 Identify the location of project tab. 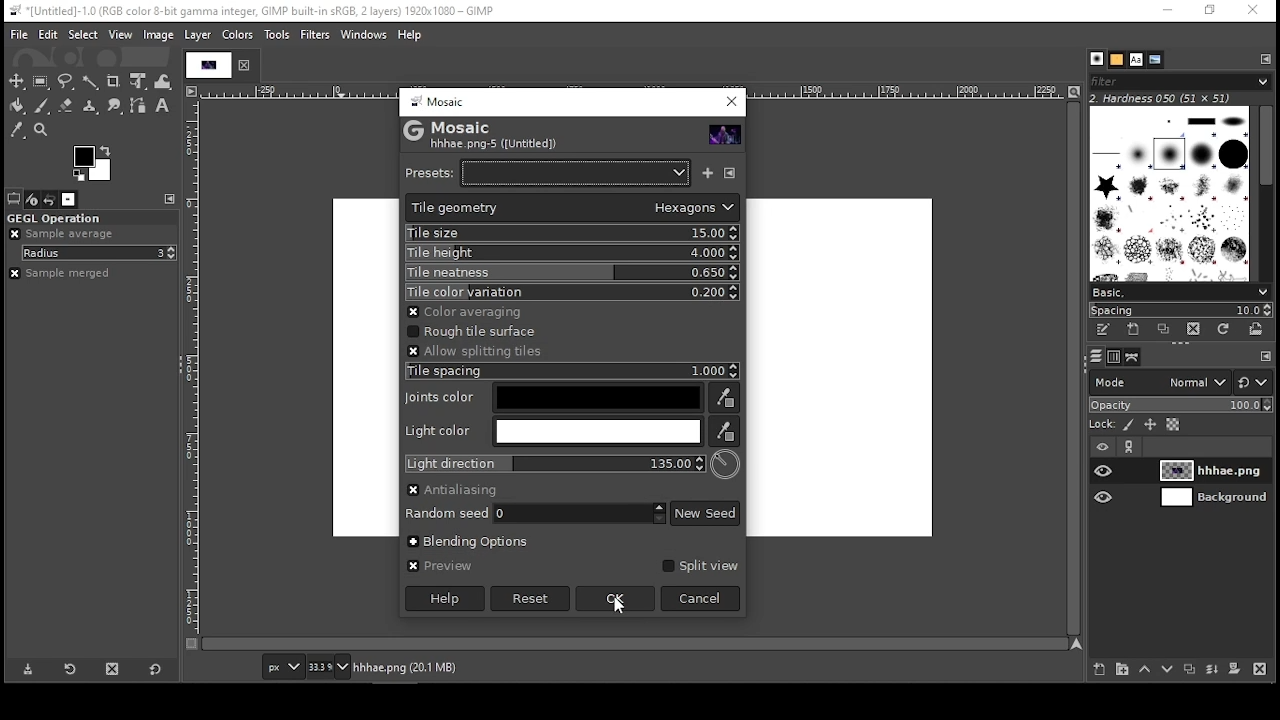
(220, 65).